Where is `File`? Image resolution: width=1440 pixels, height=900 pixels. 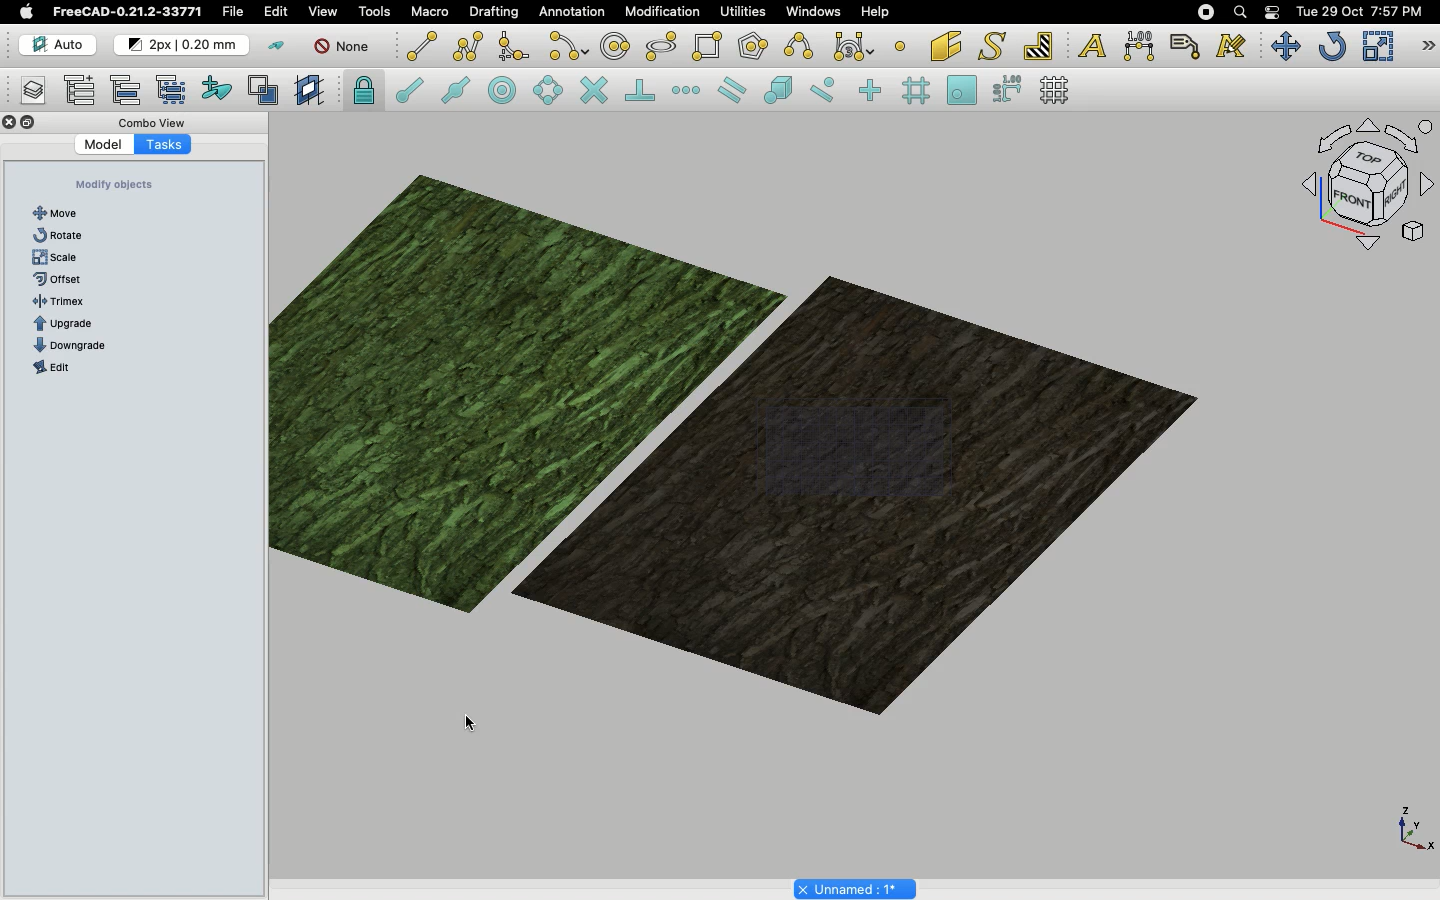
File is located at coordinates (233, 12).